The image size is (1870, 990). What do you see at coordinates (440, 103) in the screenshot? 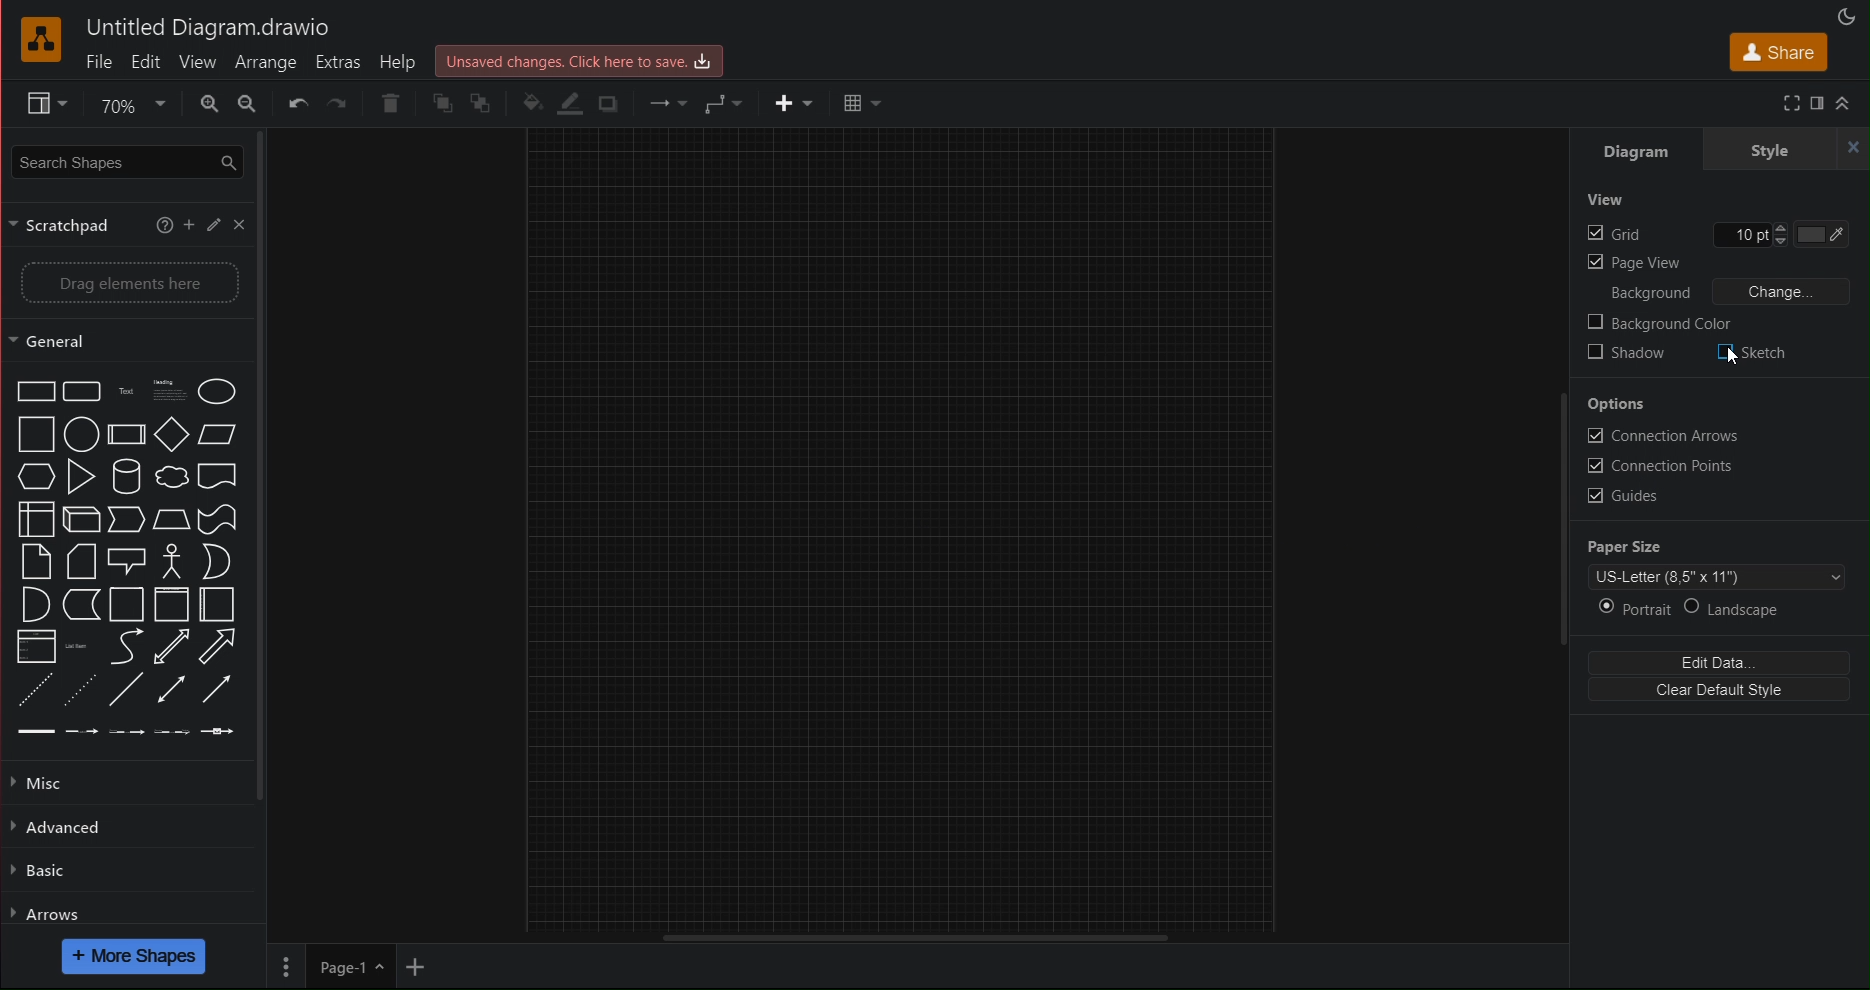
I see `Send front` at bounding box center [440, 103].